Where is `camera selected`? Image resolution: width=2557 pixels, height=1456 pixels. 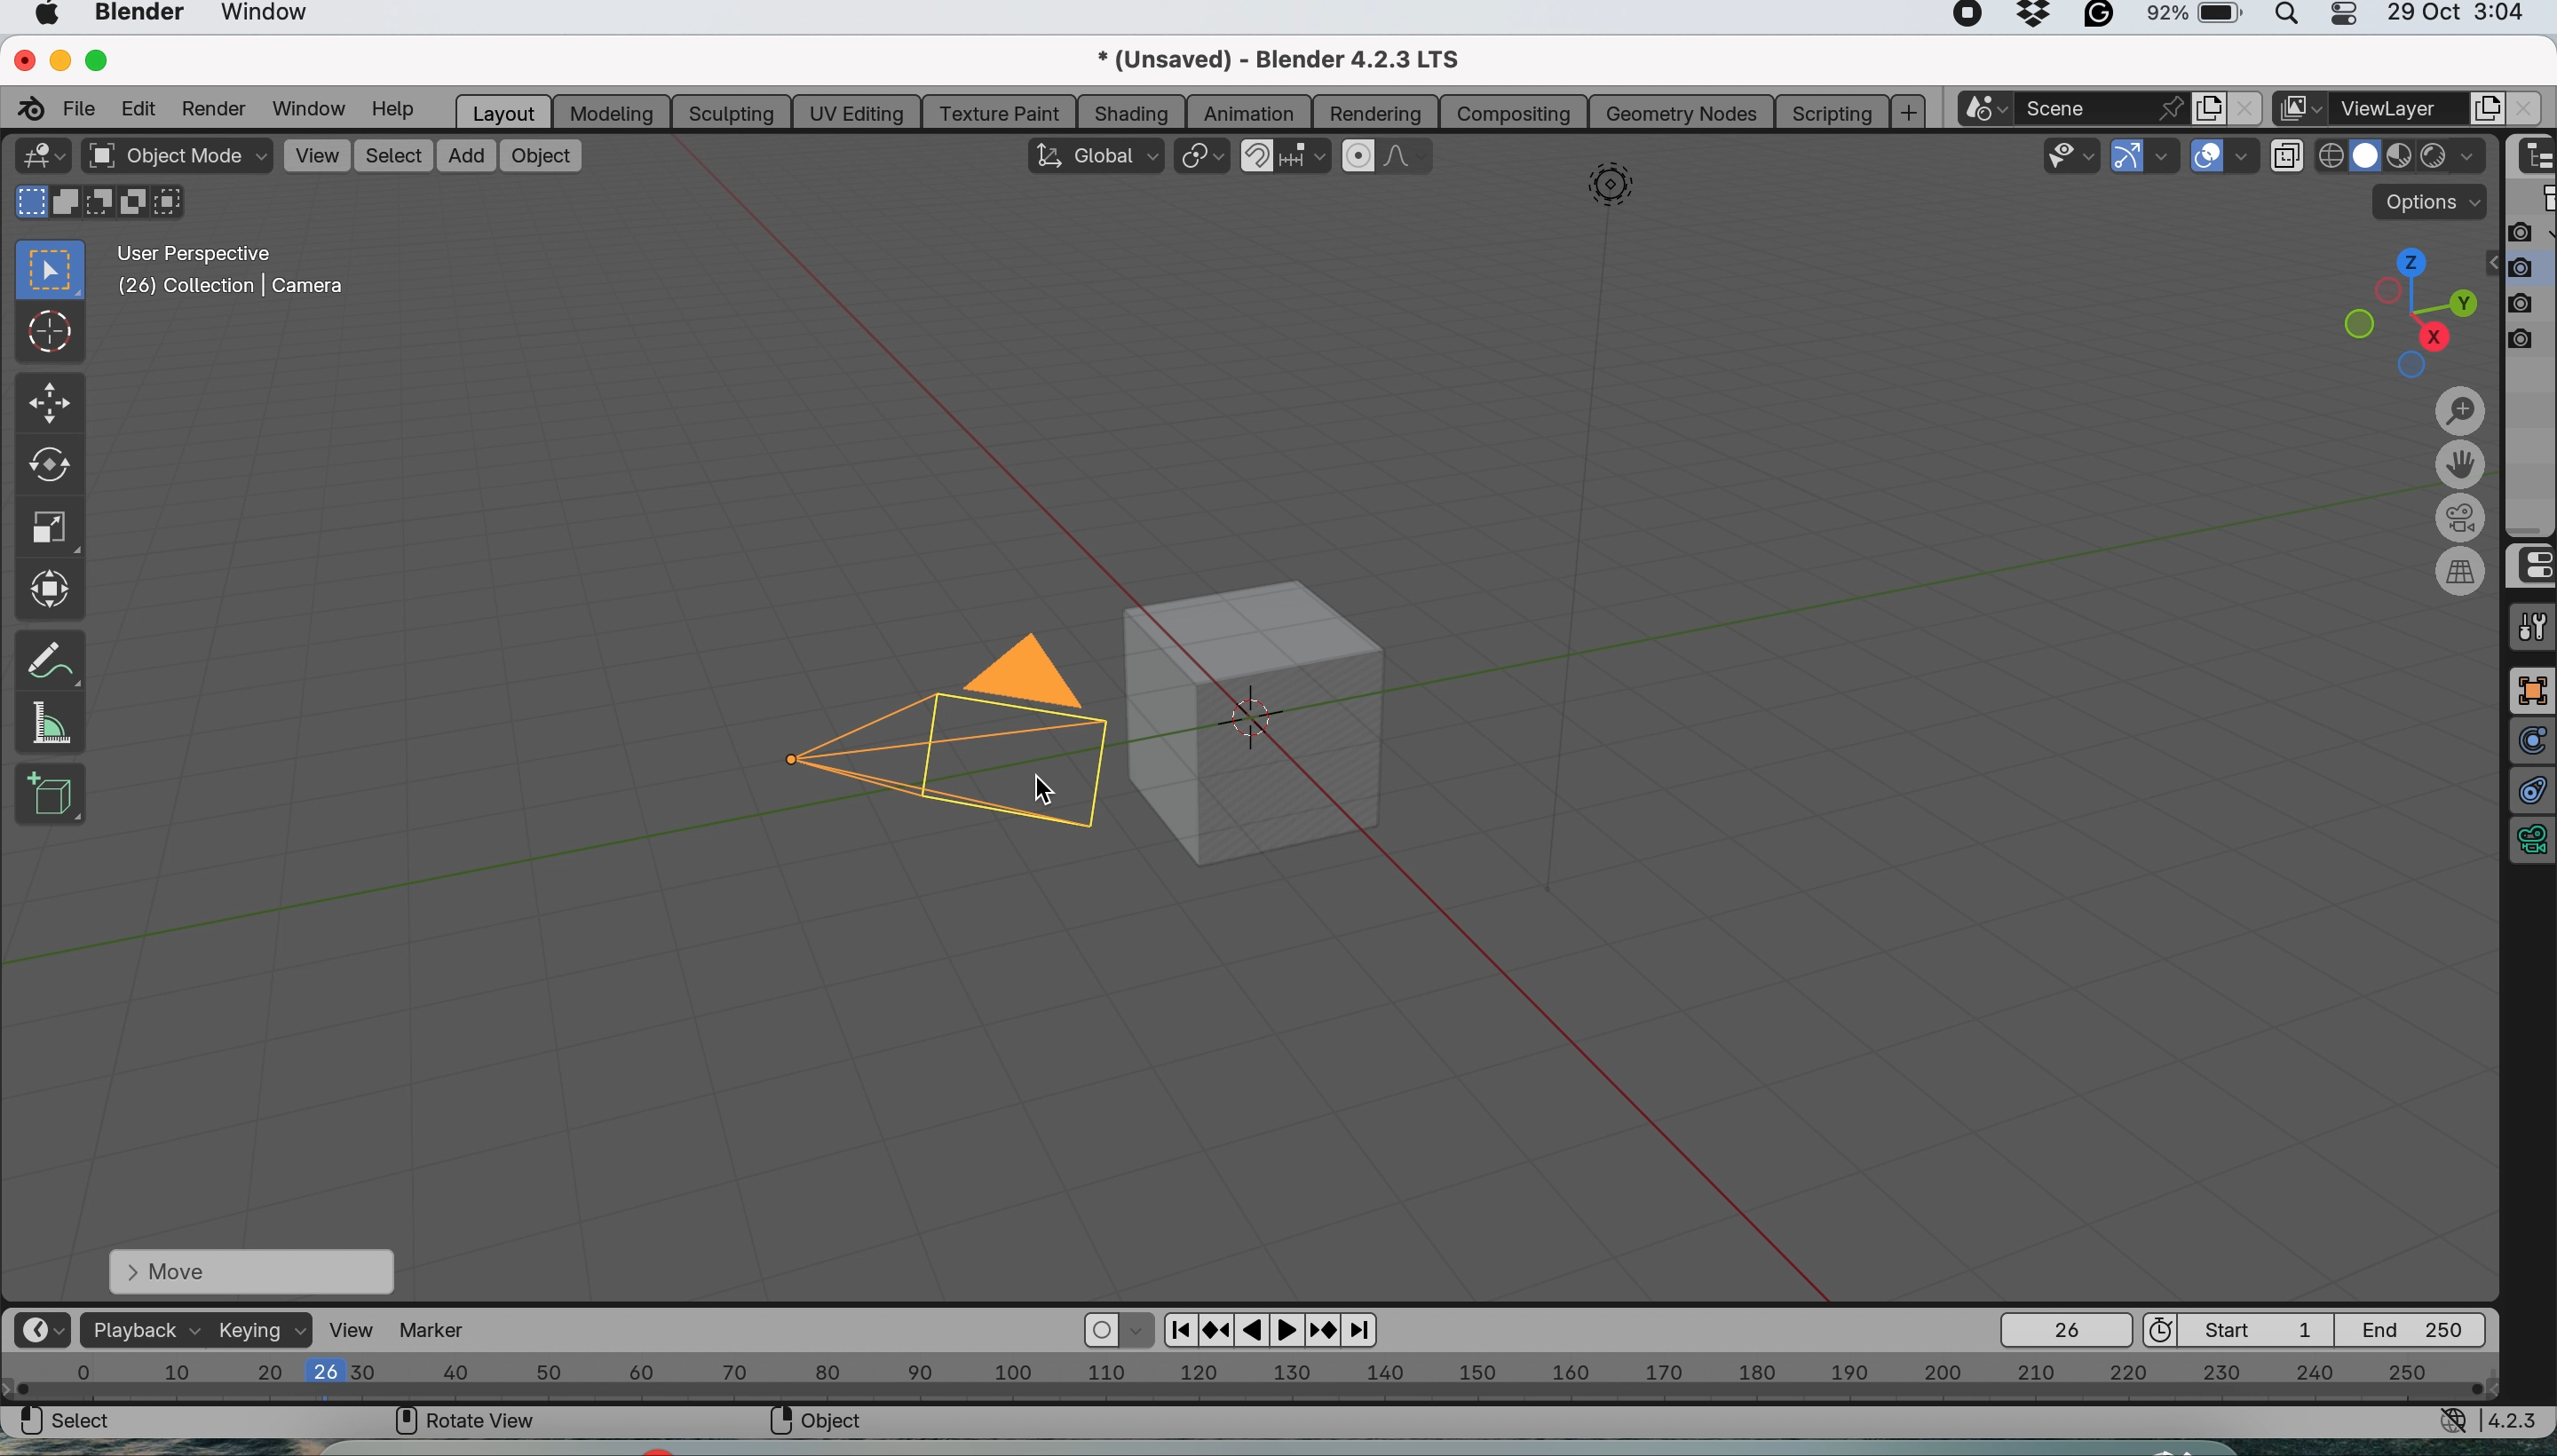 camera selected is located at coordinates (946, 730).